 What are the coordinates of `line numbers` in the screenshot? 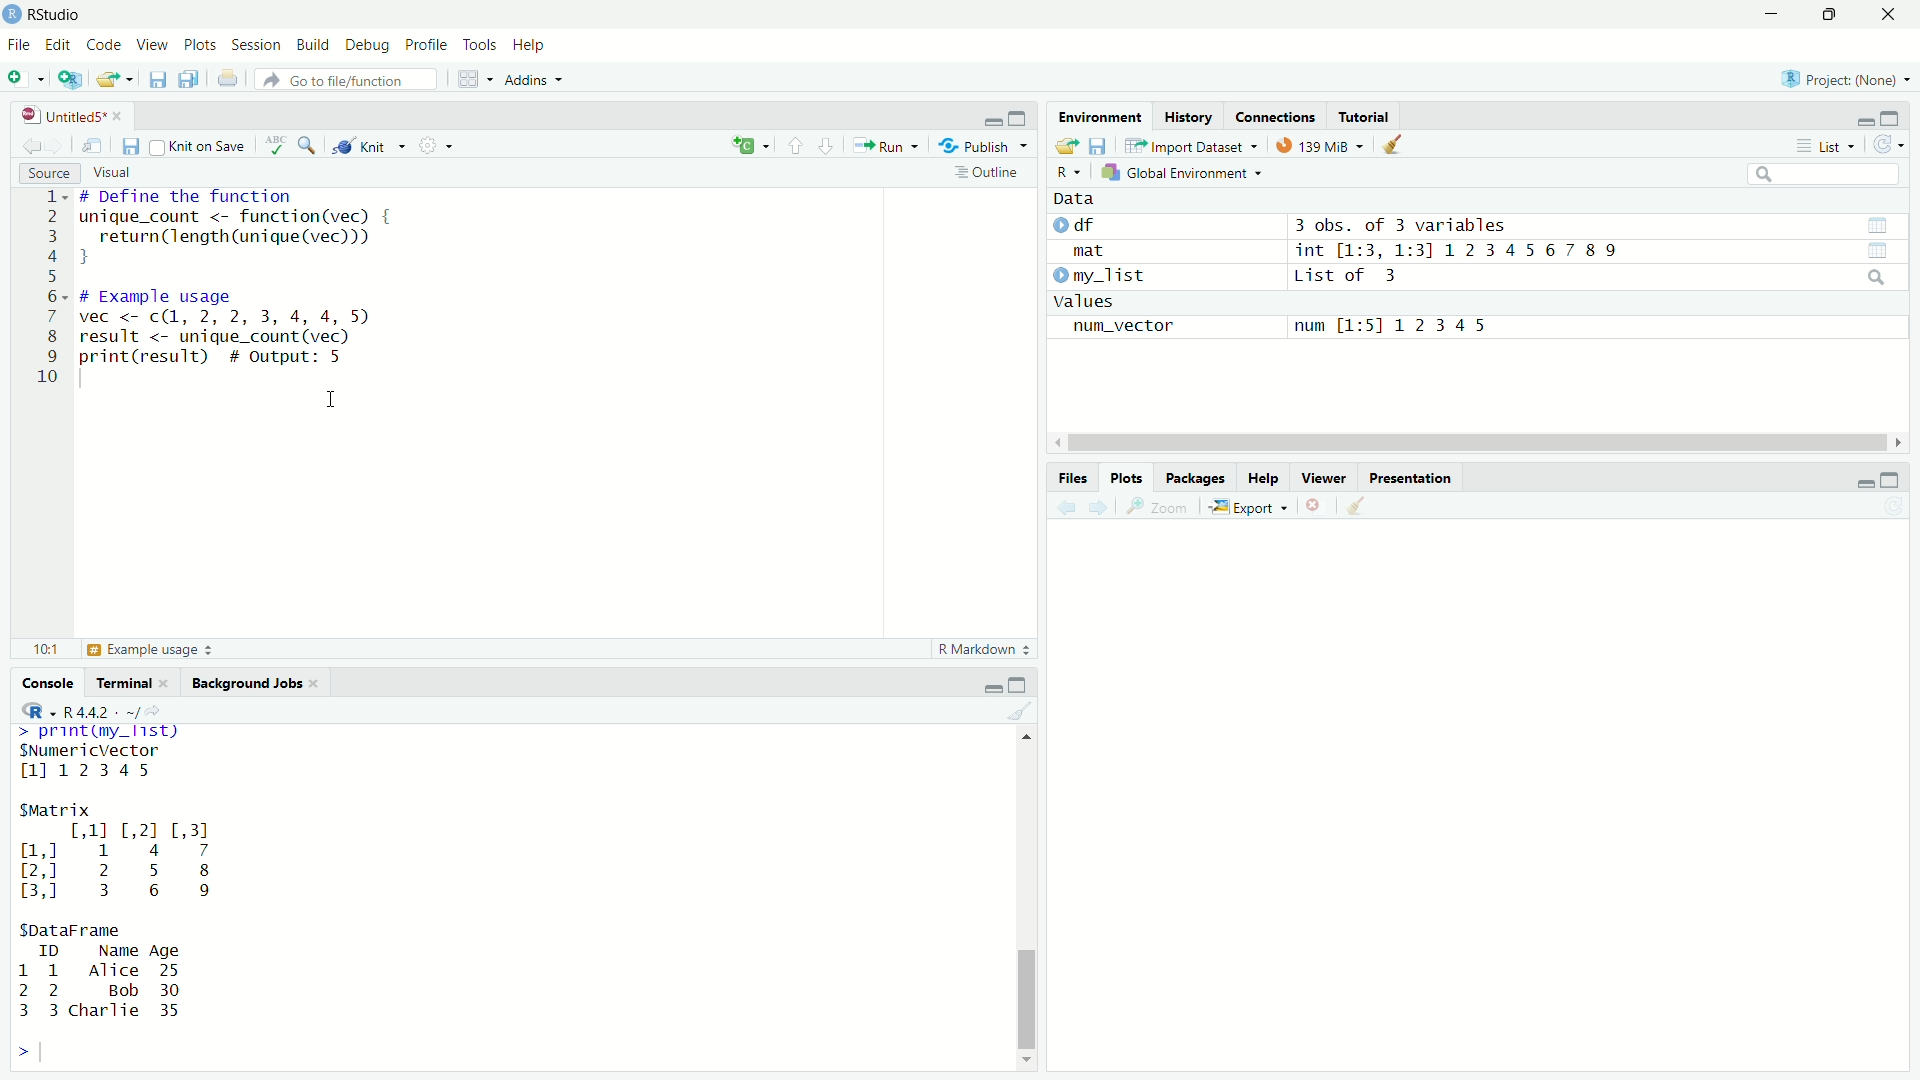 It's located at (49, 289).